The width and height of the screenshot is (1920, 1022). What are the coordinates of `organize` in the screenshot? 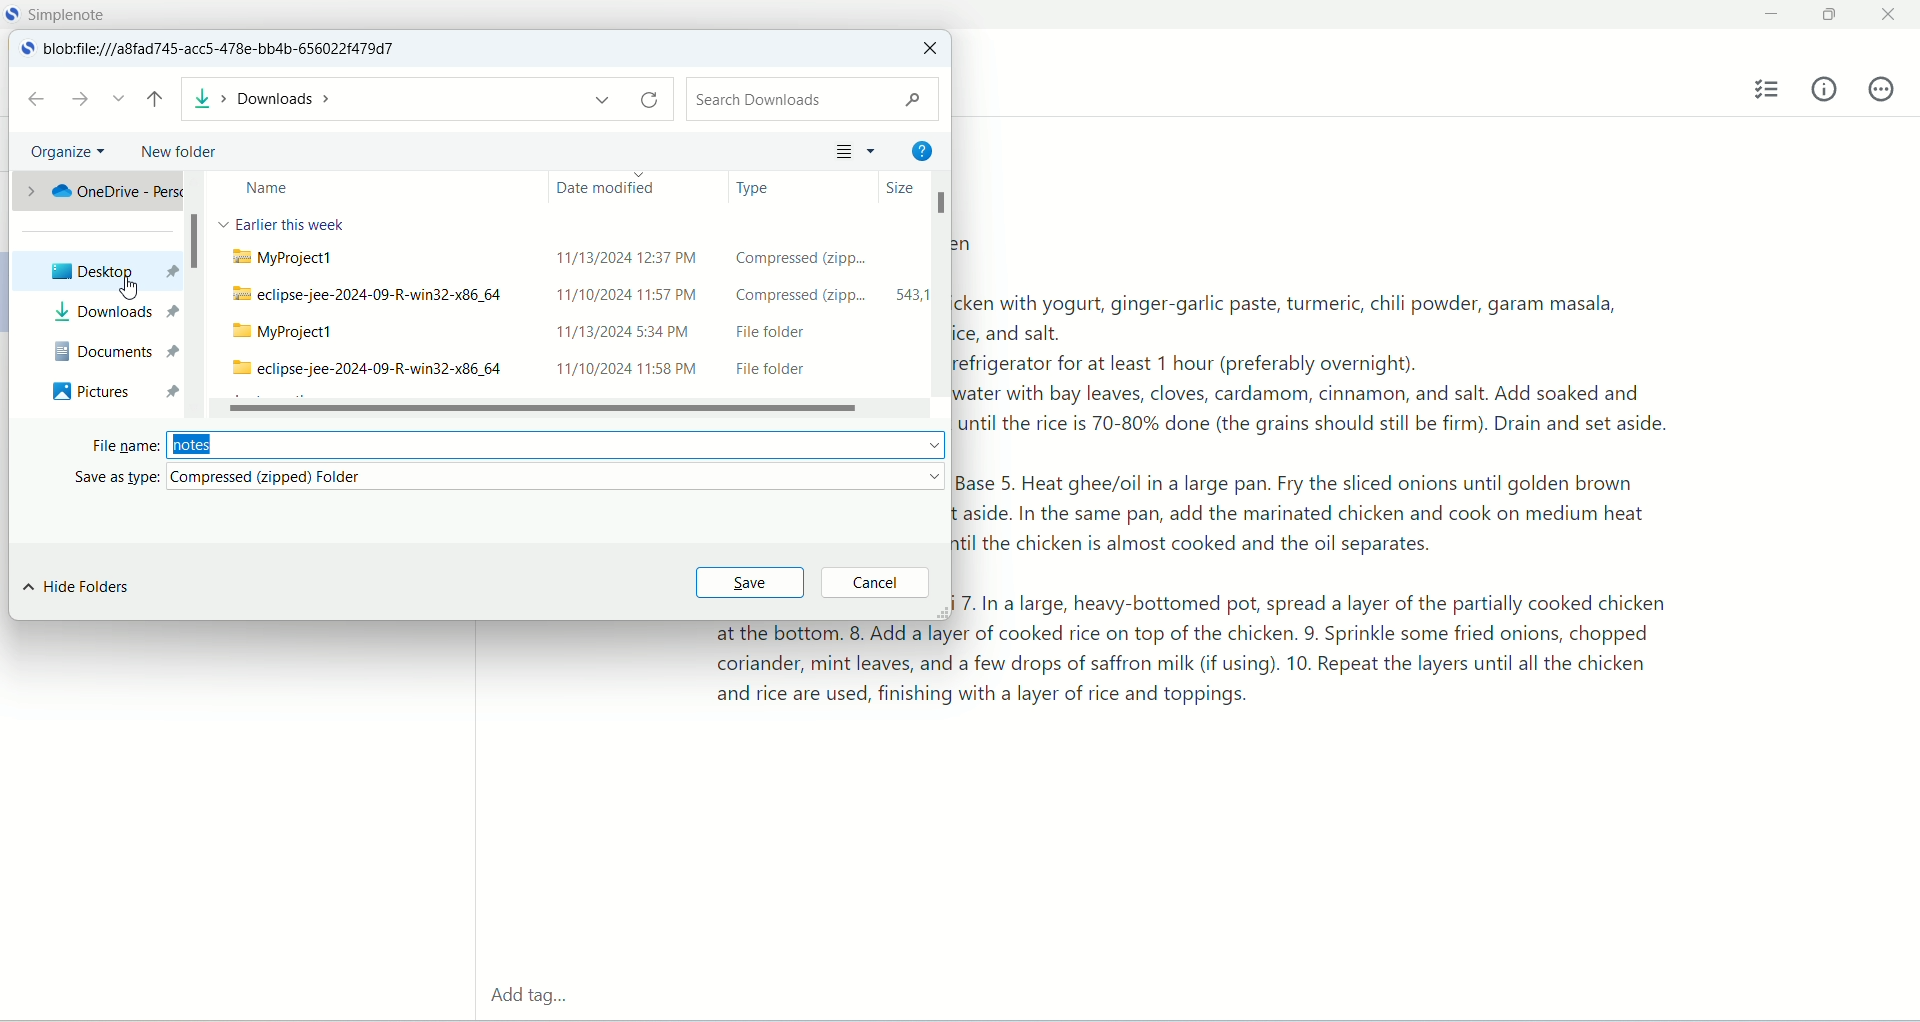 It's located at (71, 154).